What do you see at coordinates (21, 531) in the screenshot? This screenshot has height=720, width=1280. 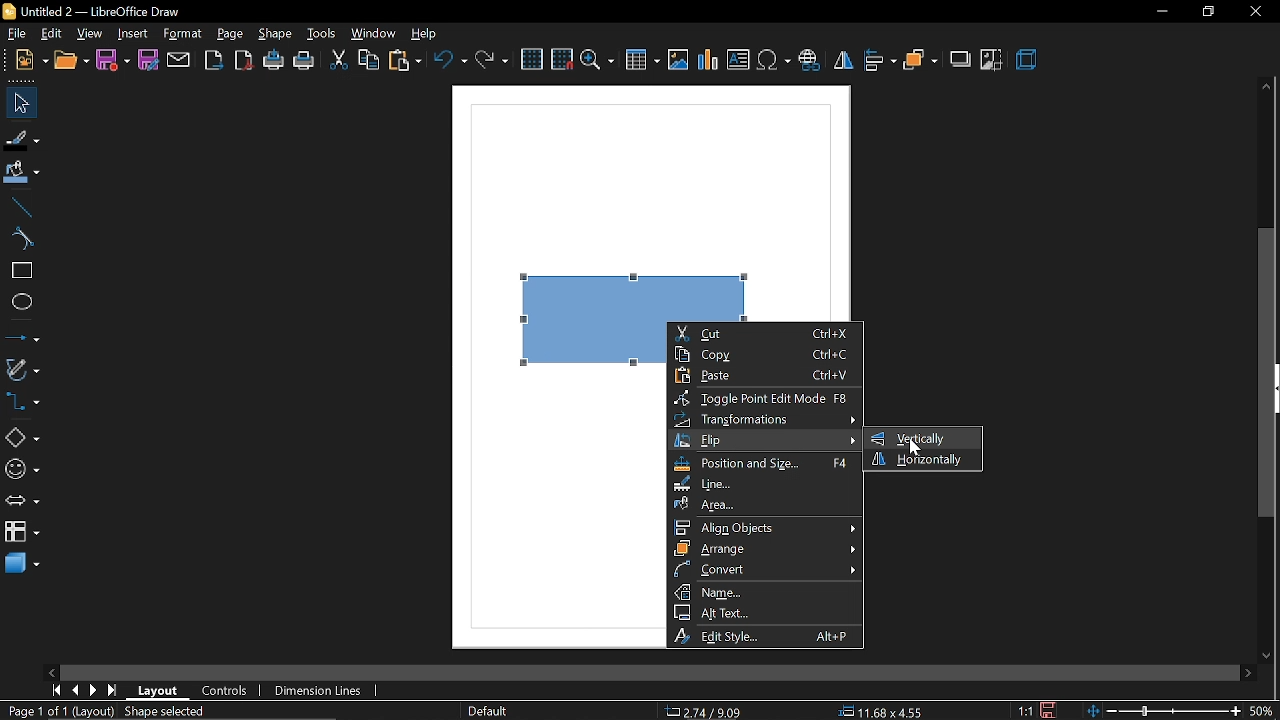 I see `flowchart` at bounding box center [21, 531].